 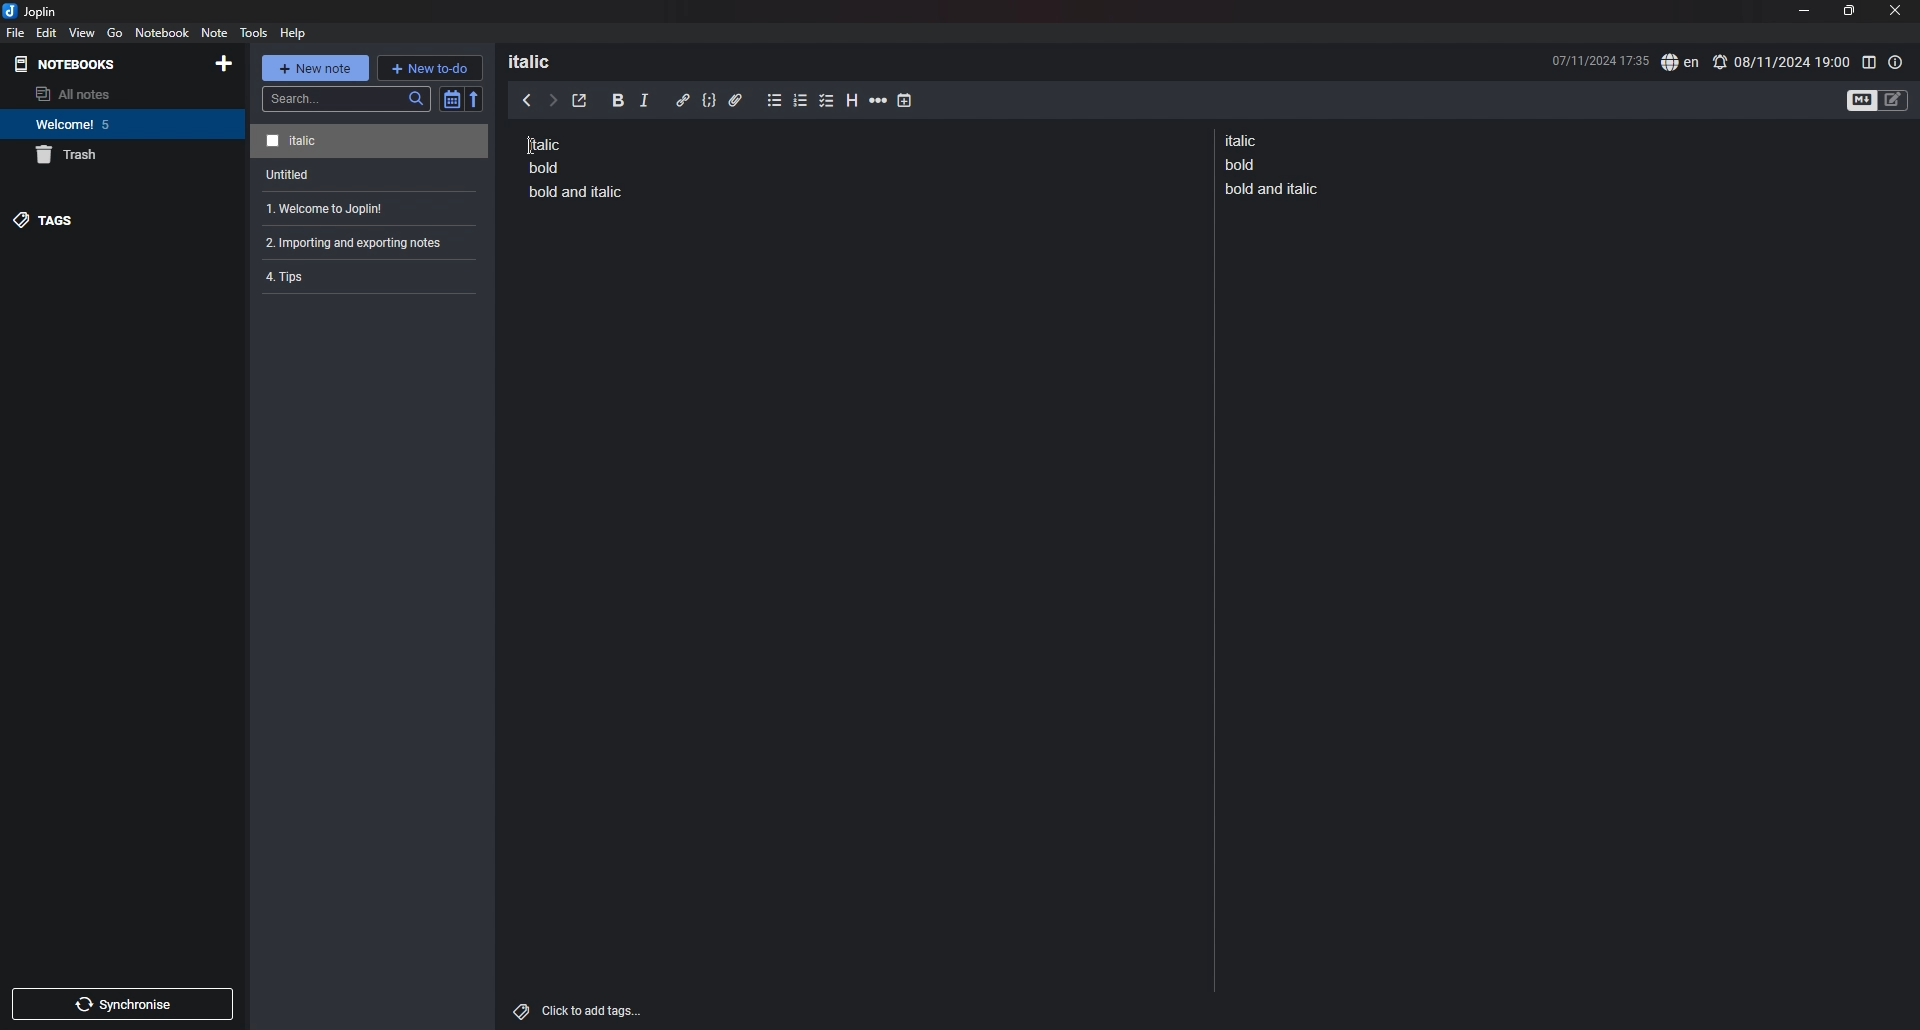 What do you see at coordinates (1276, 164) in the screenshot?
I see `note` at bounding box center [1276, 164].